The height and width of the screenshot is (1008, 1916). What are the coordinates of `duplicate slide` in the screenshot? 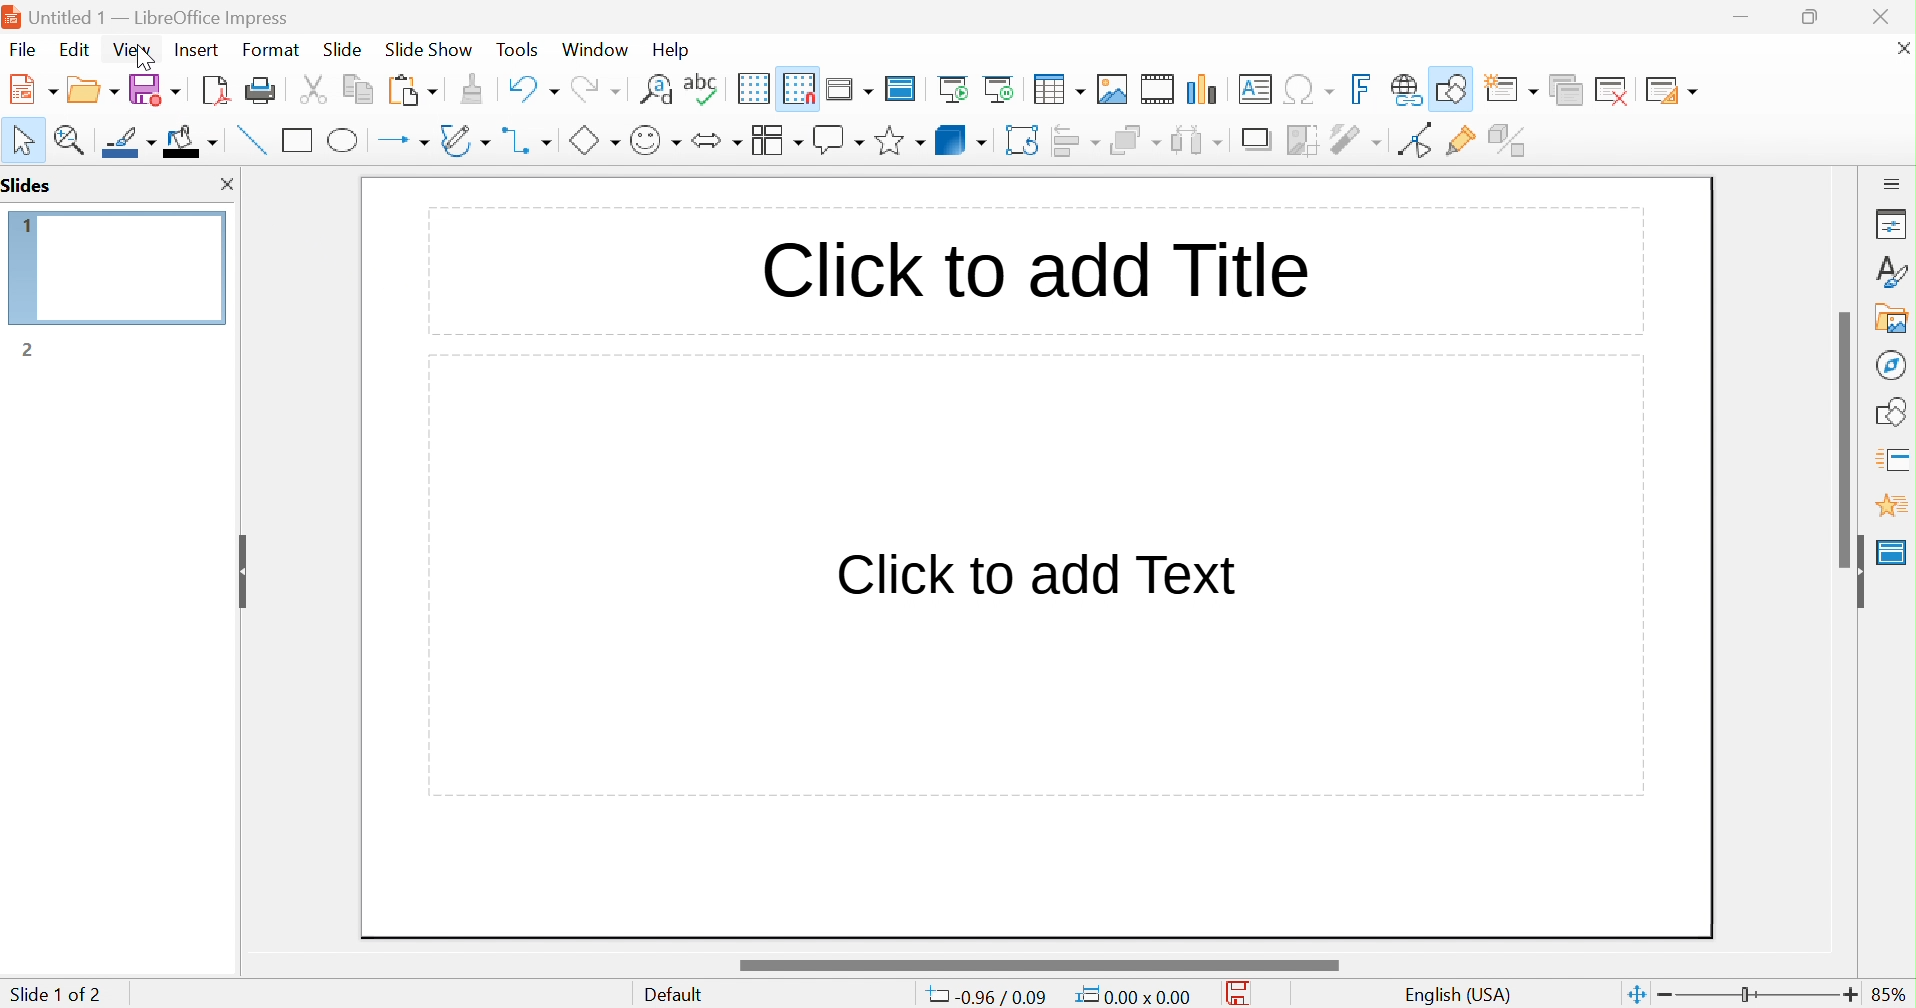 It's located at (1565, 90).